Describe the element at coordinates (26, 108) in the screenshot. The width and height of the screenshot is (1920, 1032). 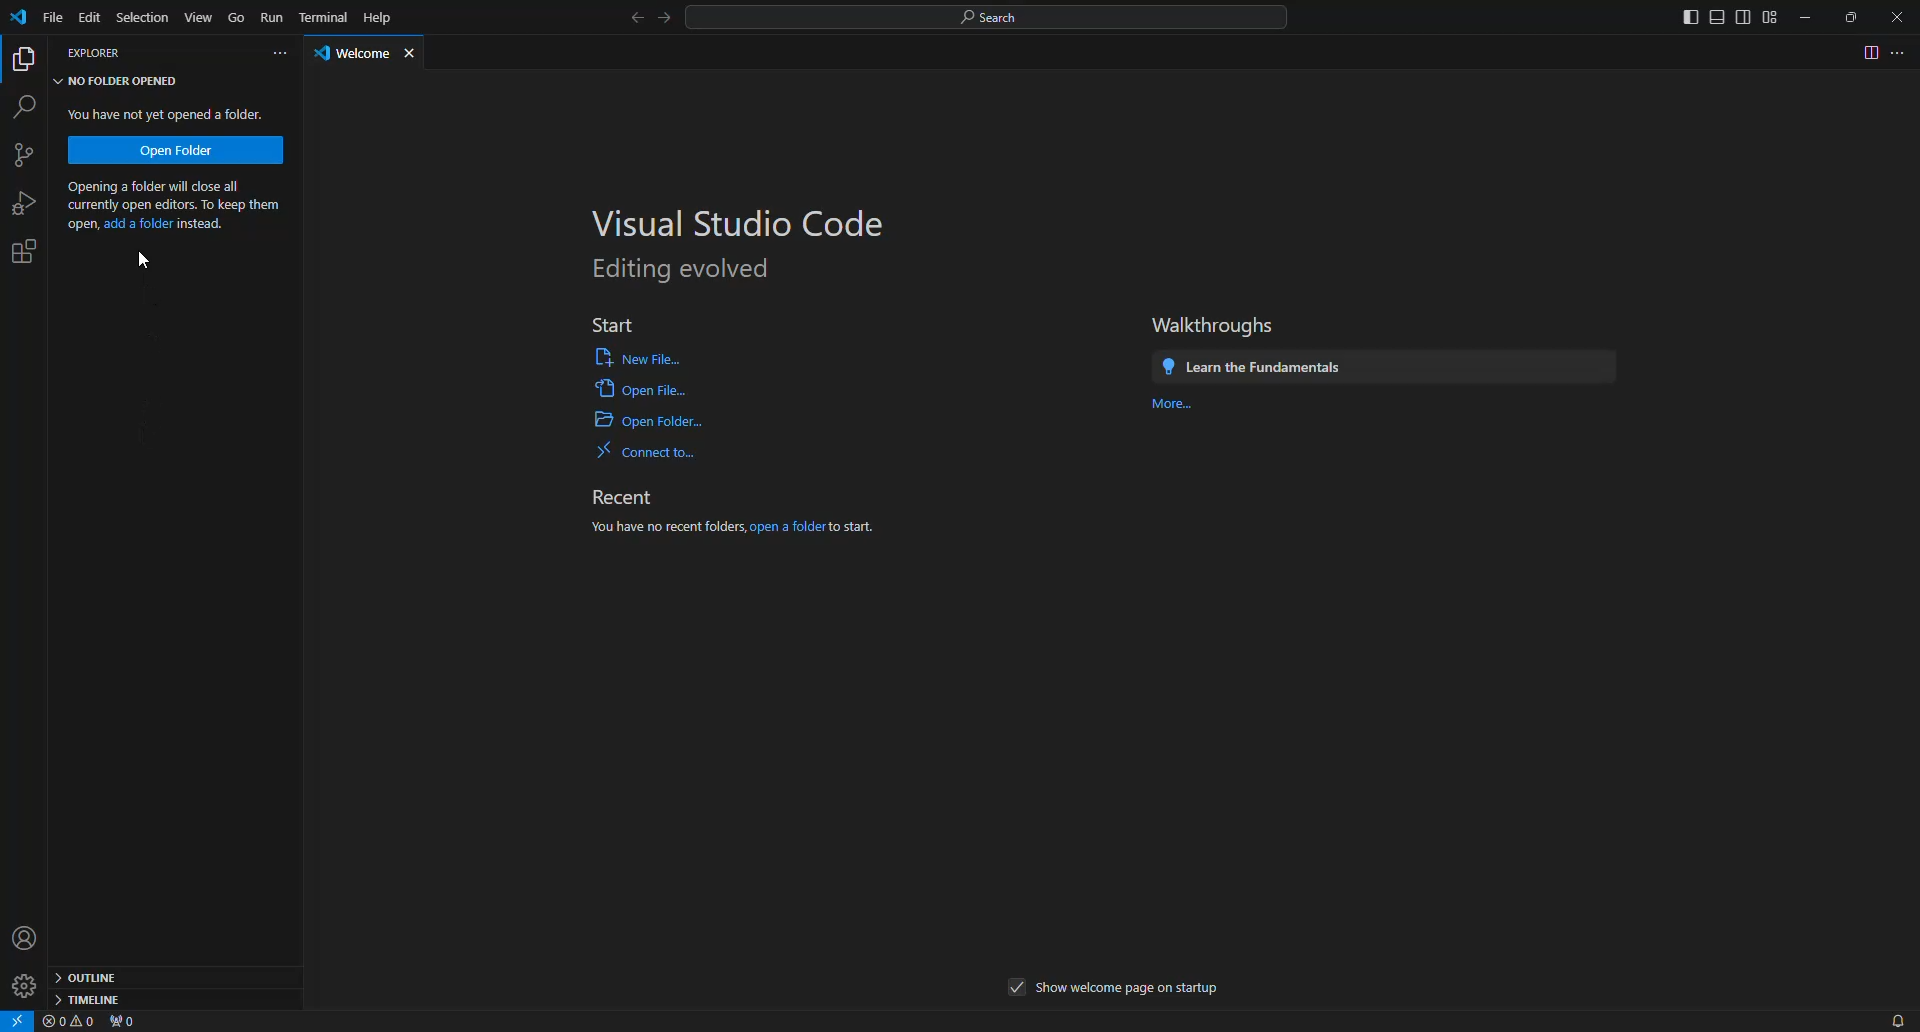
I see `search` at that location.